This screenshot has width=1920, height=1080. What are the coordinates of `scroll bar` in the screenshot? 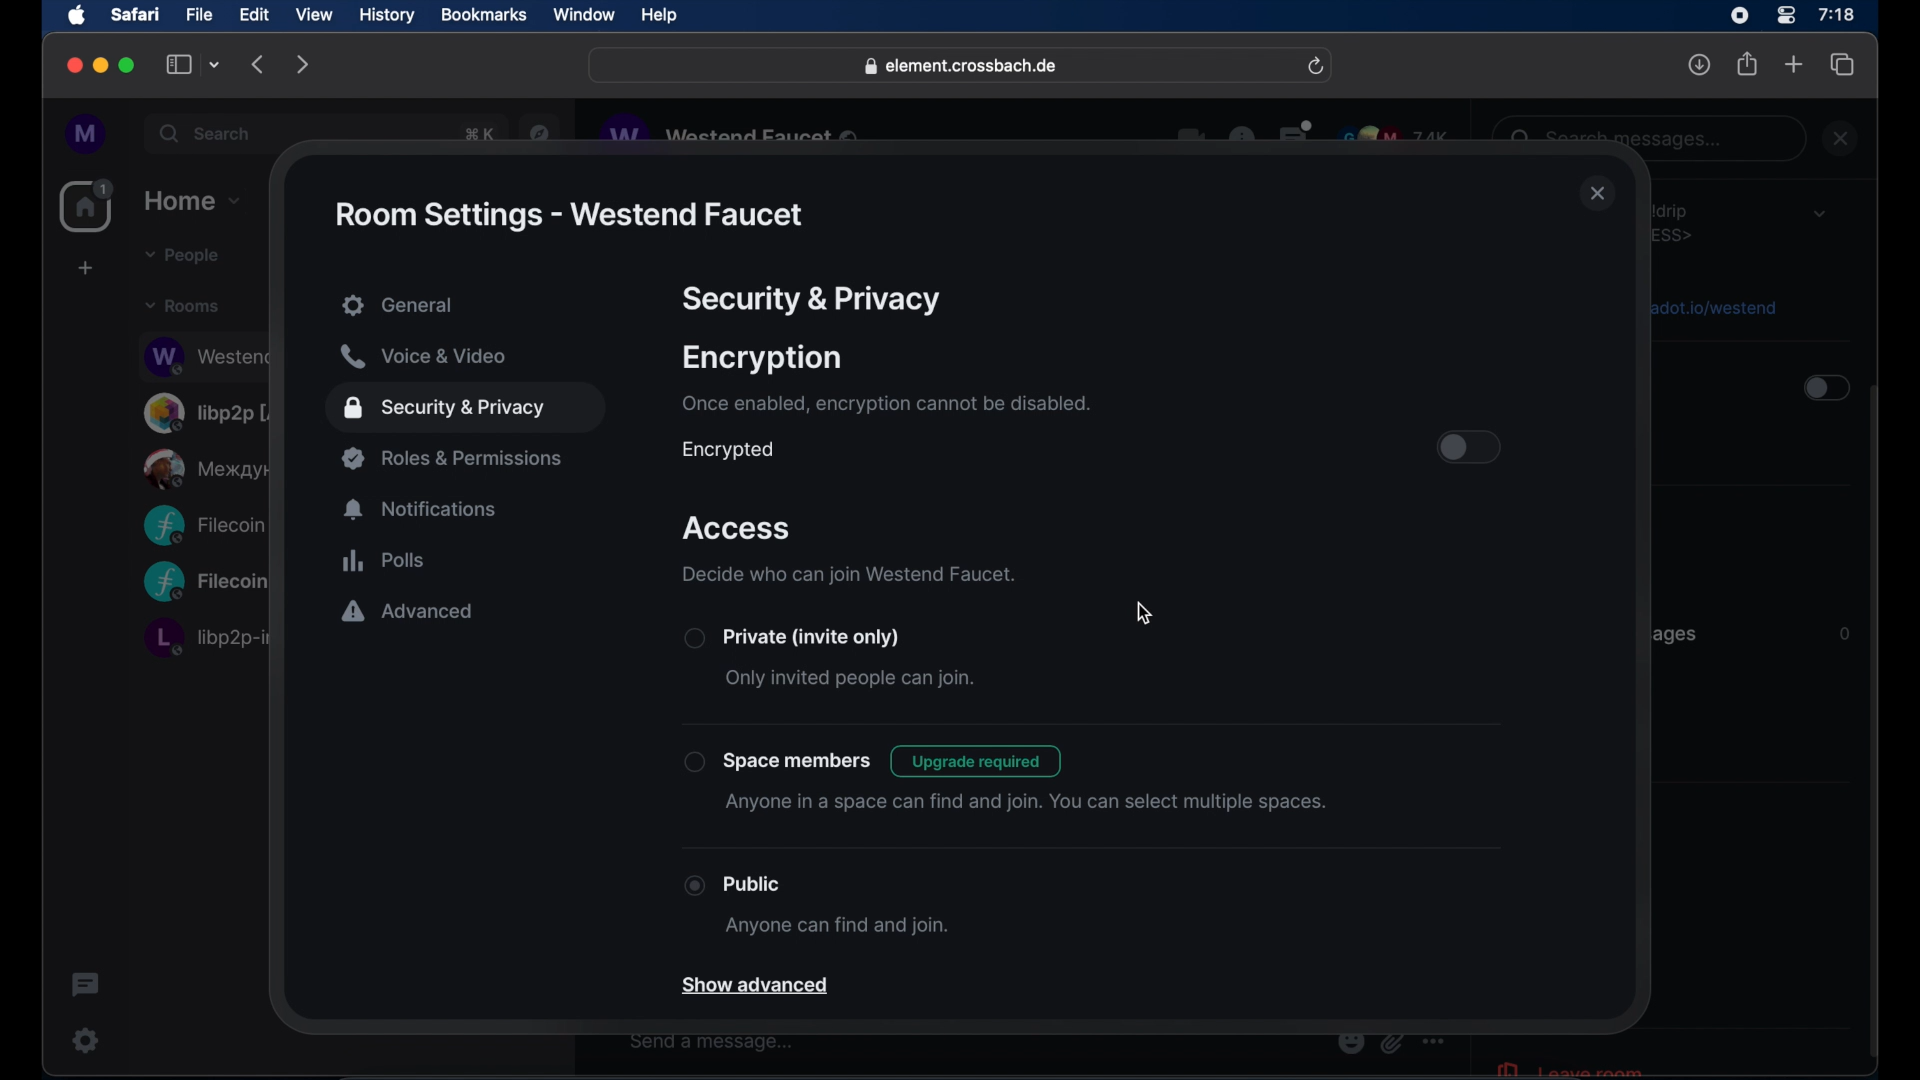 It's located at (1875, 724).